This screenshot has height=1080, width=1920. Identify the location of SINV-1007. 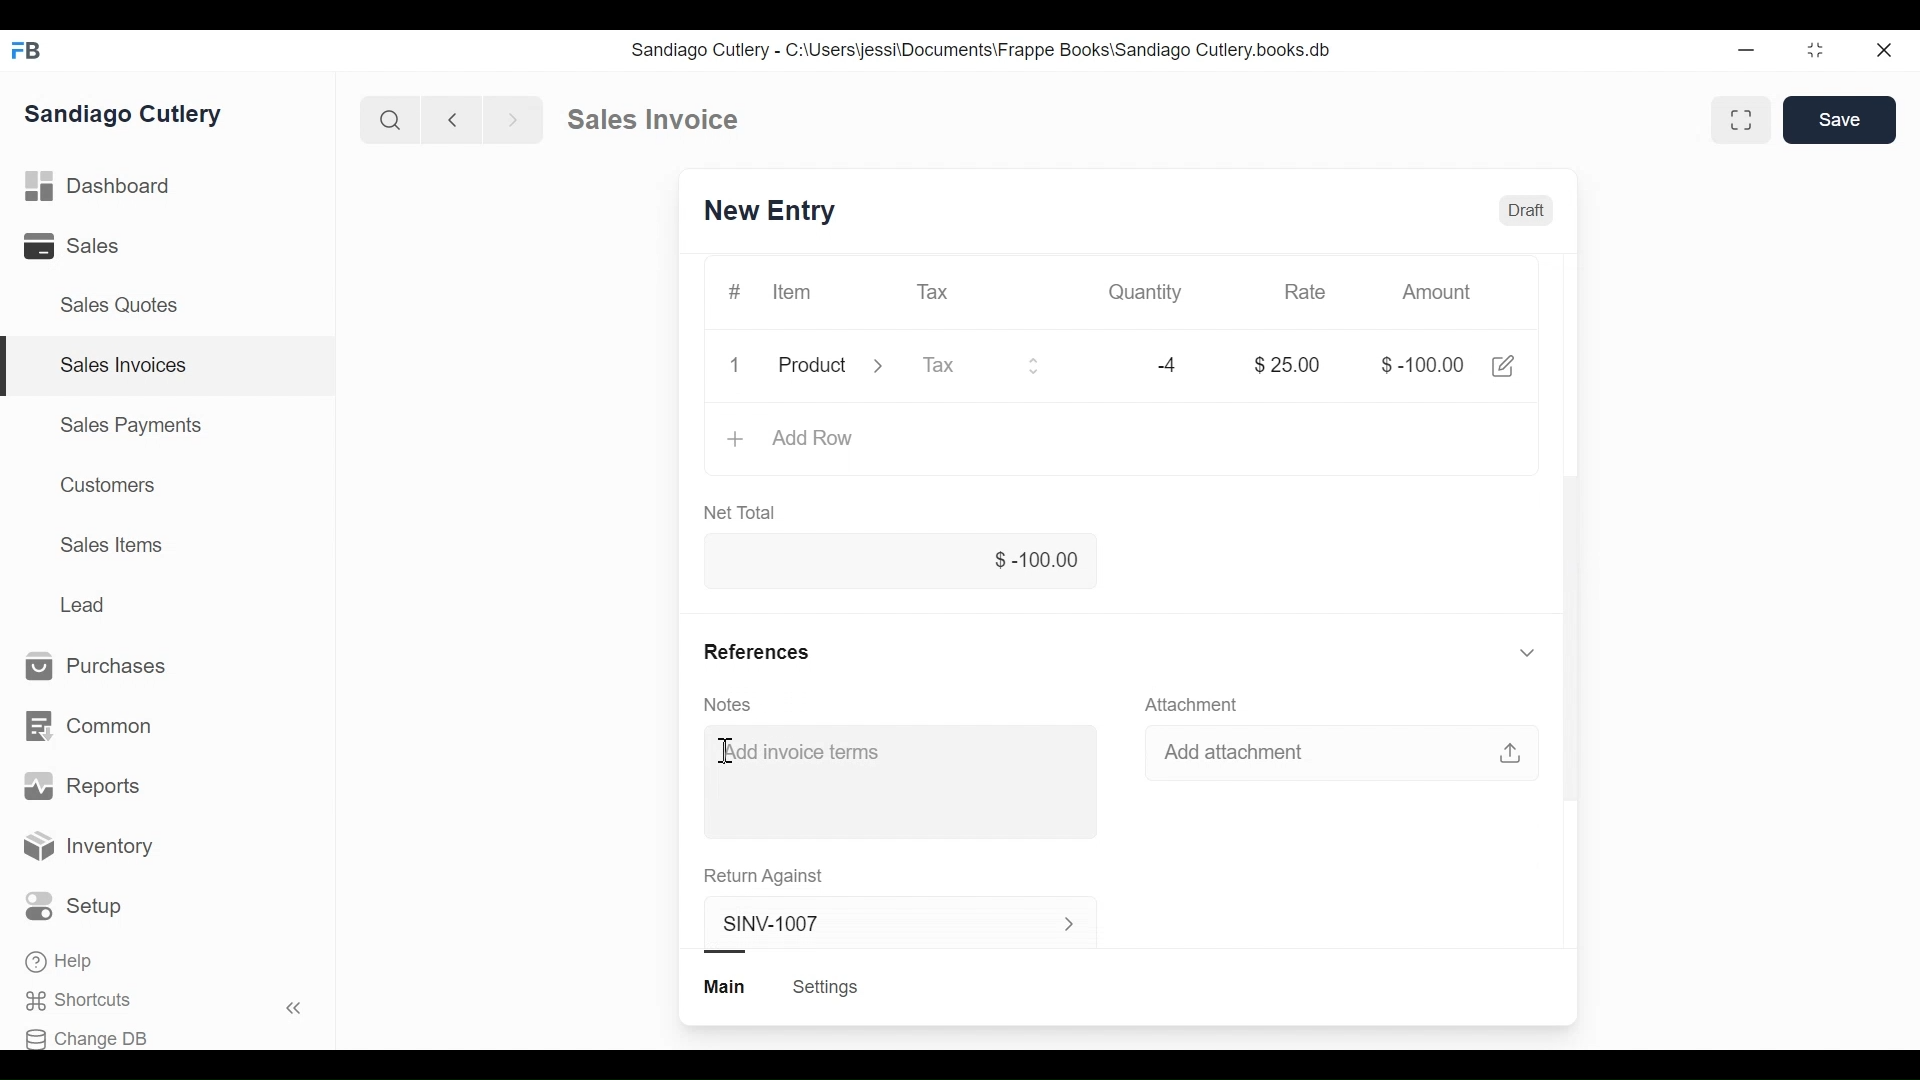
(889, 924).